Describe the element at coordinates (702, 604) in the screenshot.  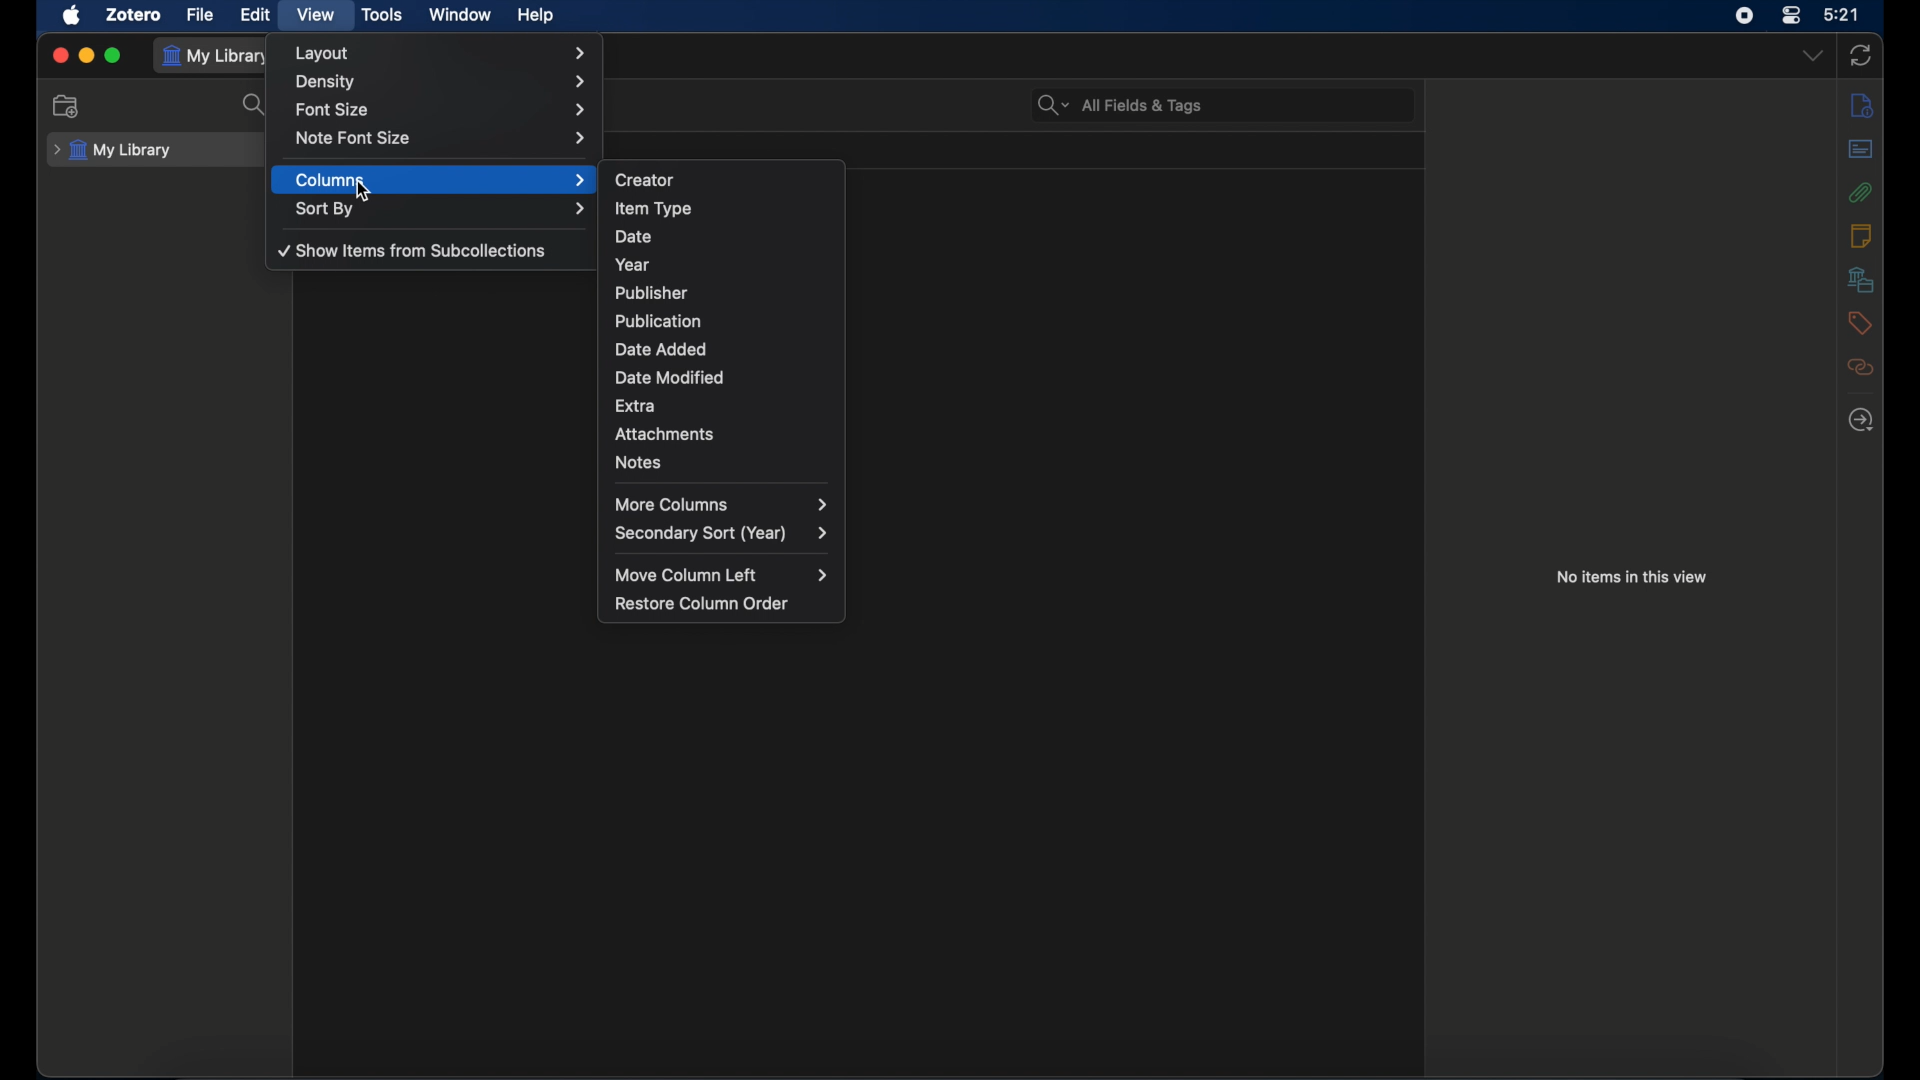
I see `restore column order` at that location.